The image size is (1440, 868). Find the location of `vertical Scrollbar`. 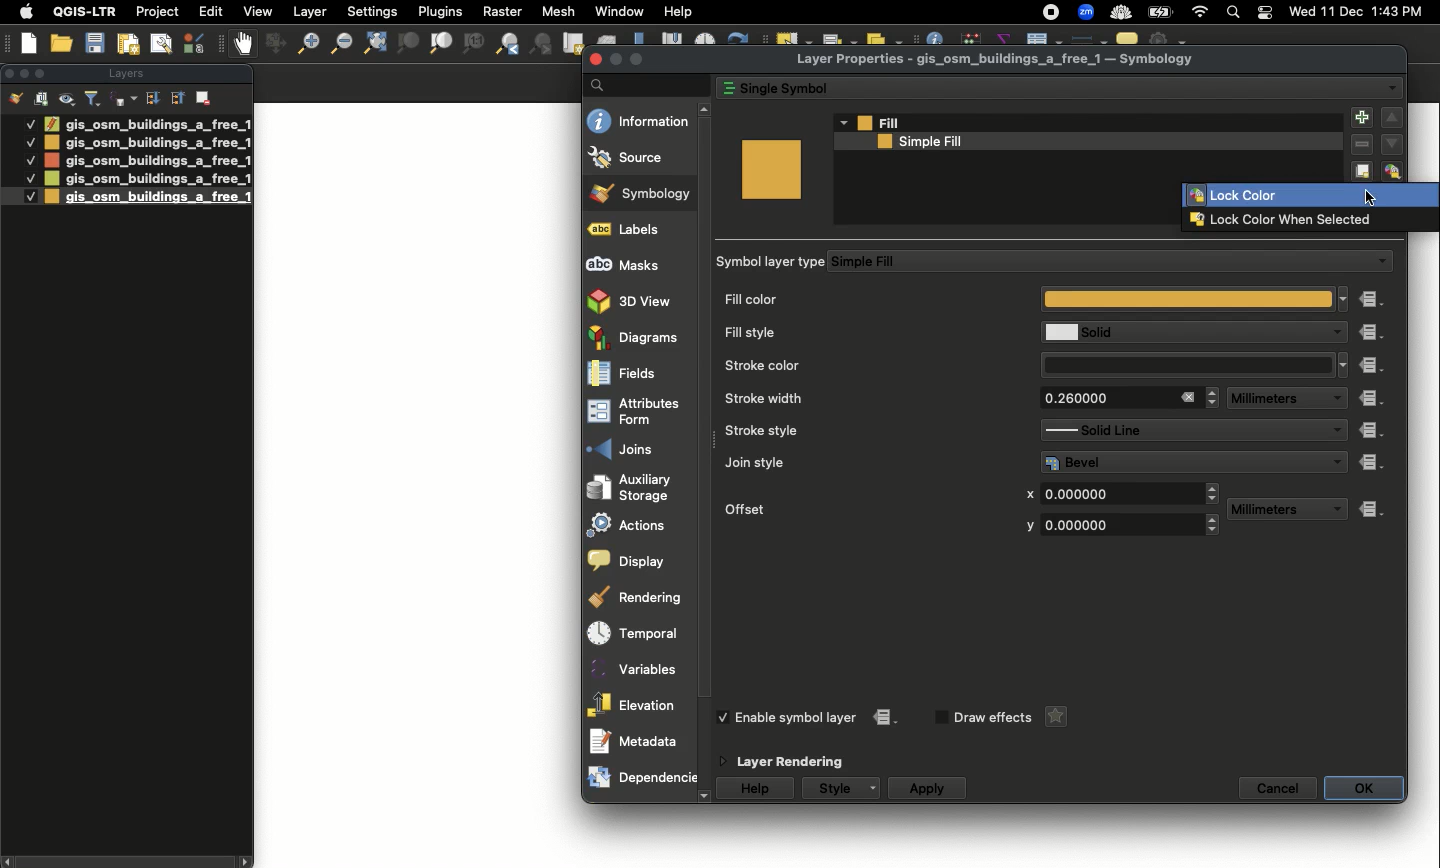

vertical Scrollbar is located at coordinates (709, 453).